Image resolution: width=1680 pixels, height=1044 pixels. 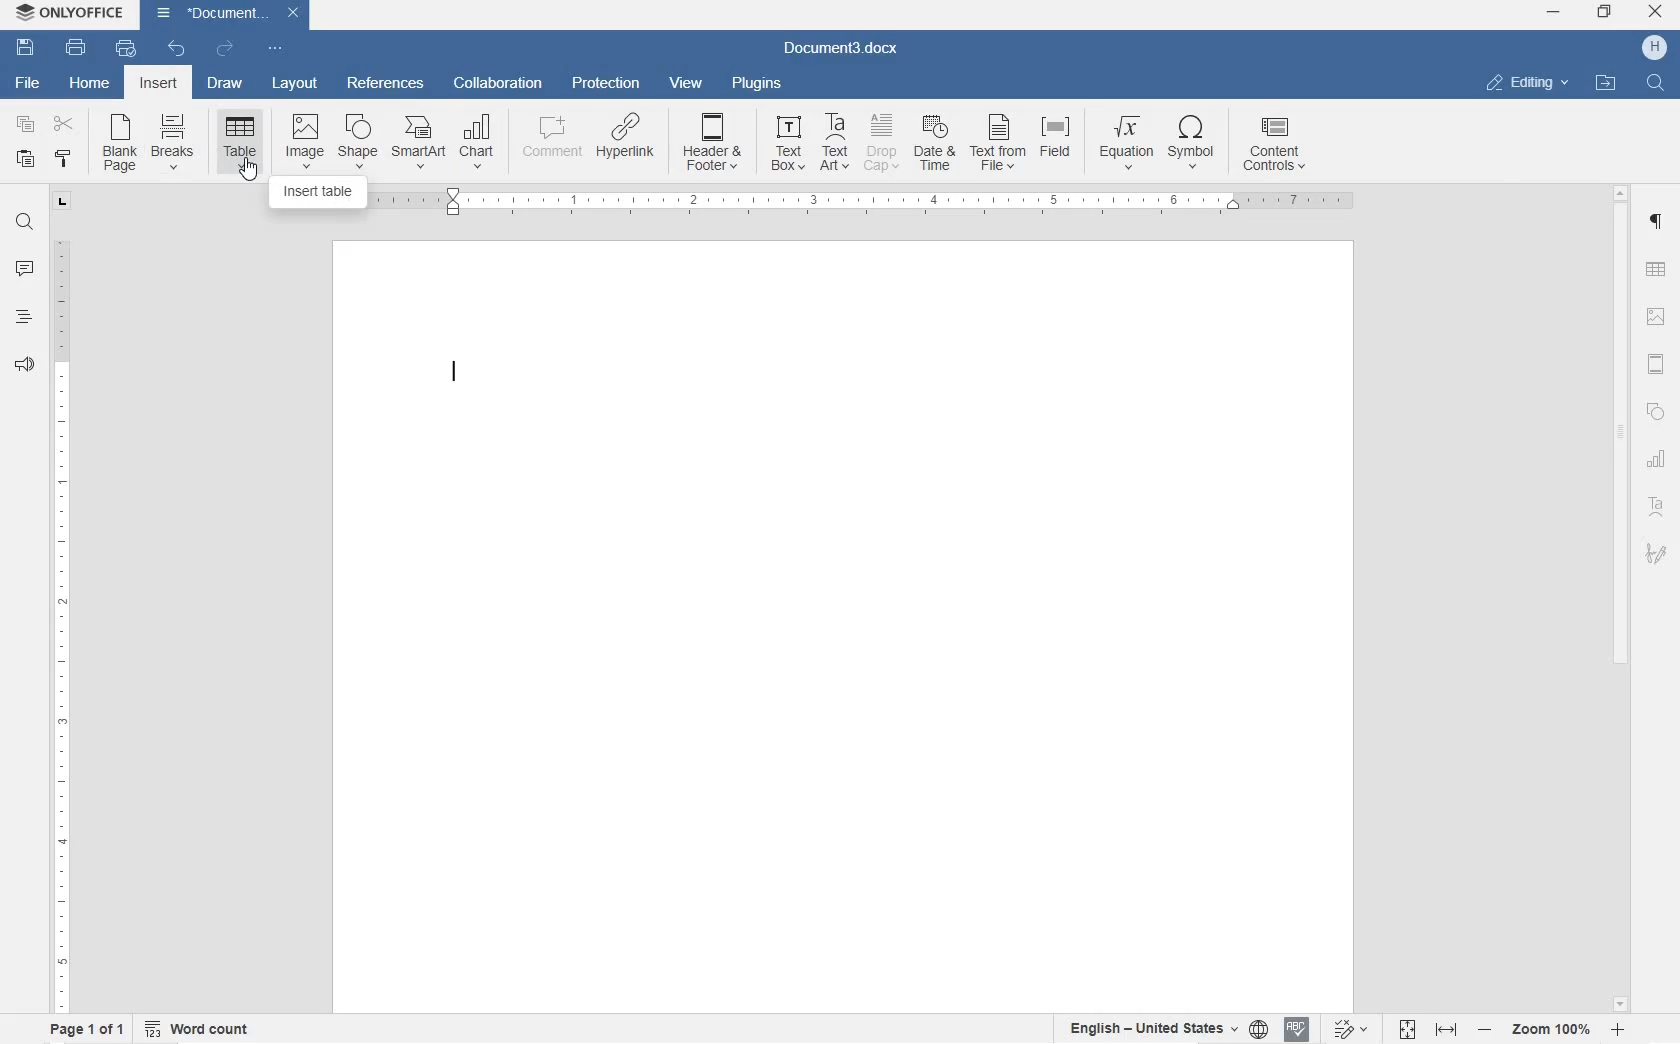 I want to click on HOME, so click(x=91, y=81).